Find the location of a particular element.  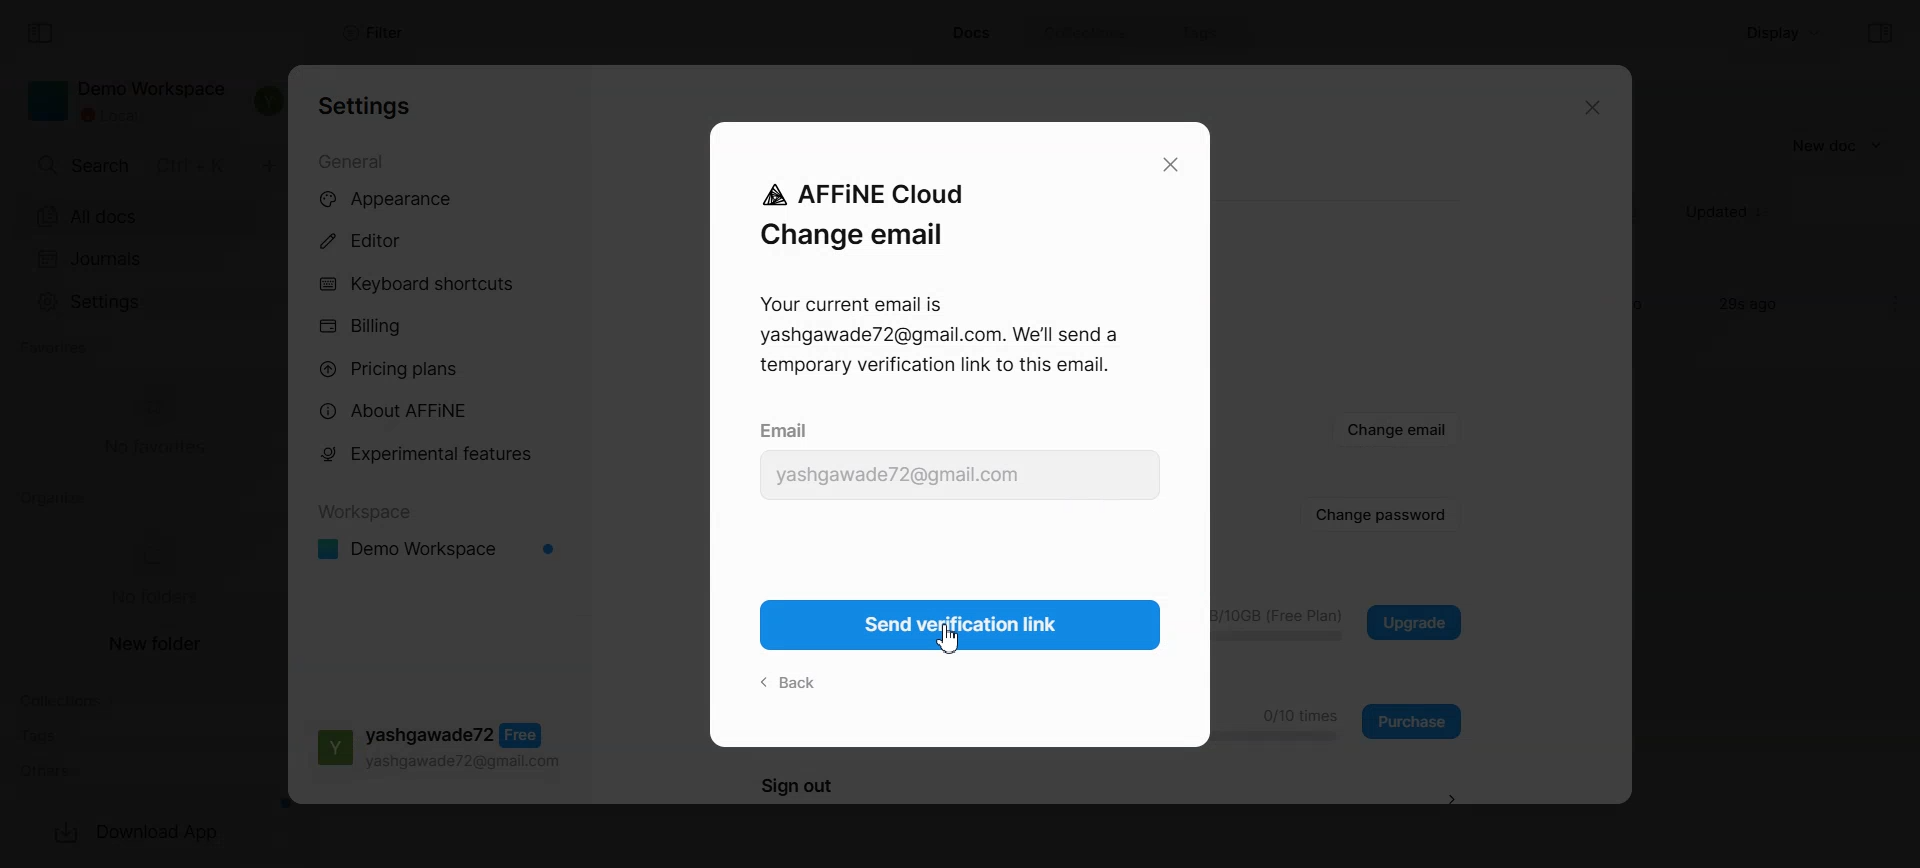

Cursor is located at coordinates (948, 639).